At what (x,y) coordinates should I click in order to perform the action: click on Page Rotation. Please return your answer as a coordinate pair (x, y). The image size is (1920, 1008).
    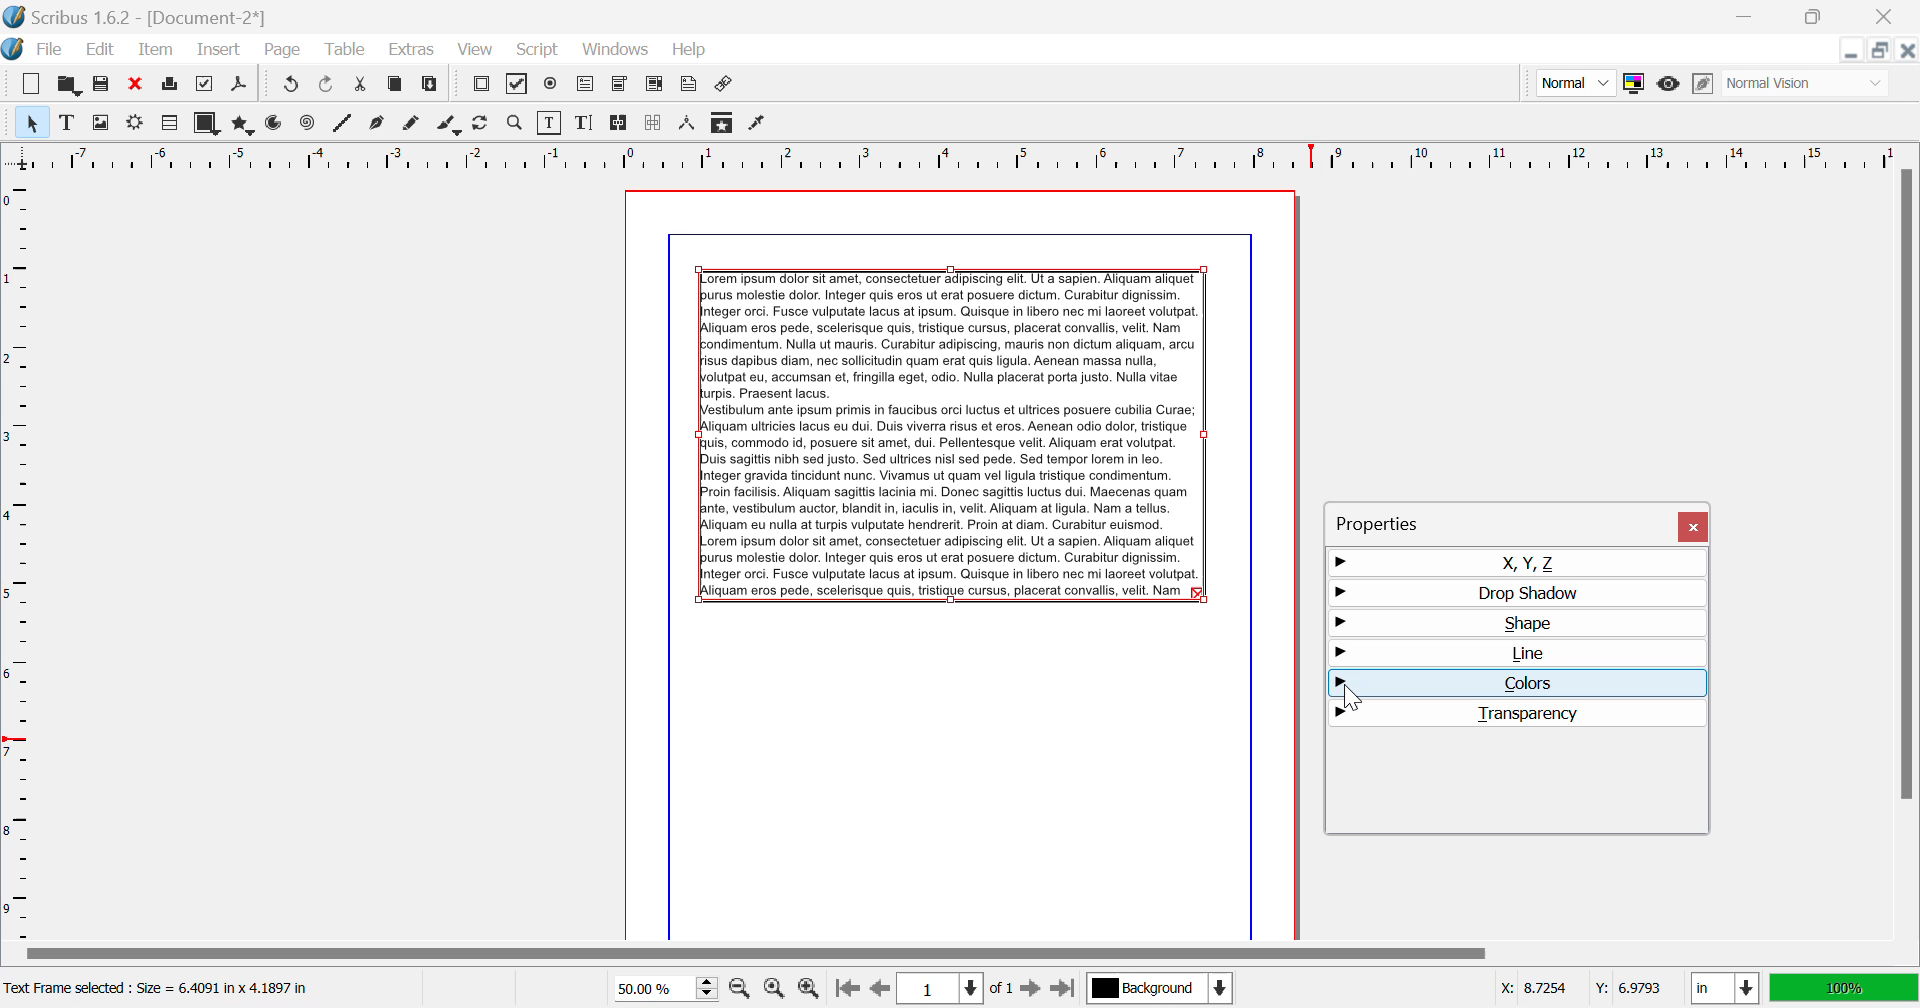
    Looking at the image, I should click on (485, 125).